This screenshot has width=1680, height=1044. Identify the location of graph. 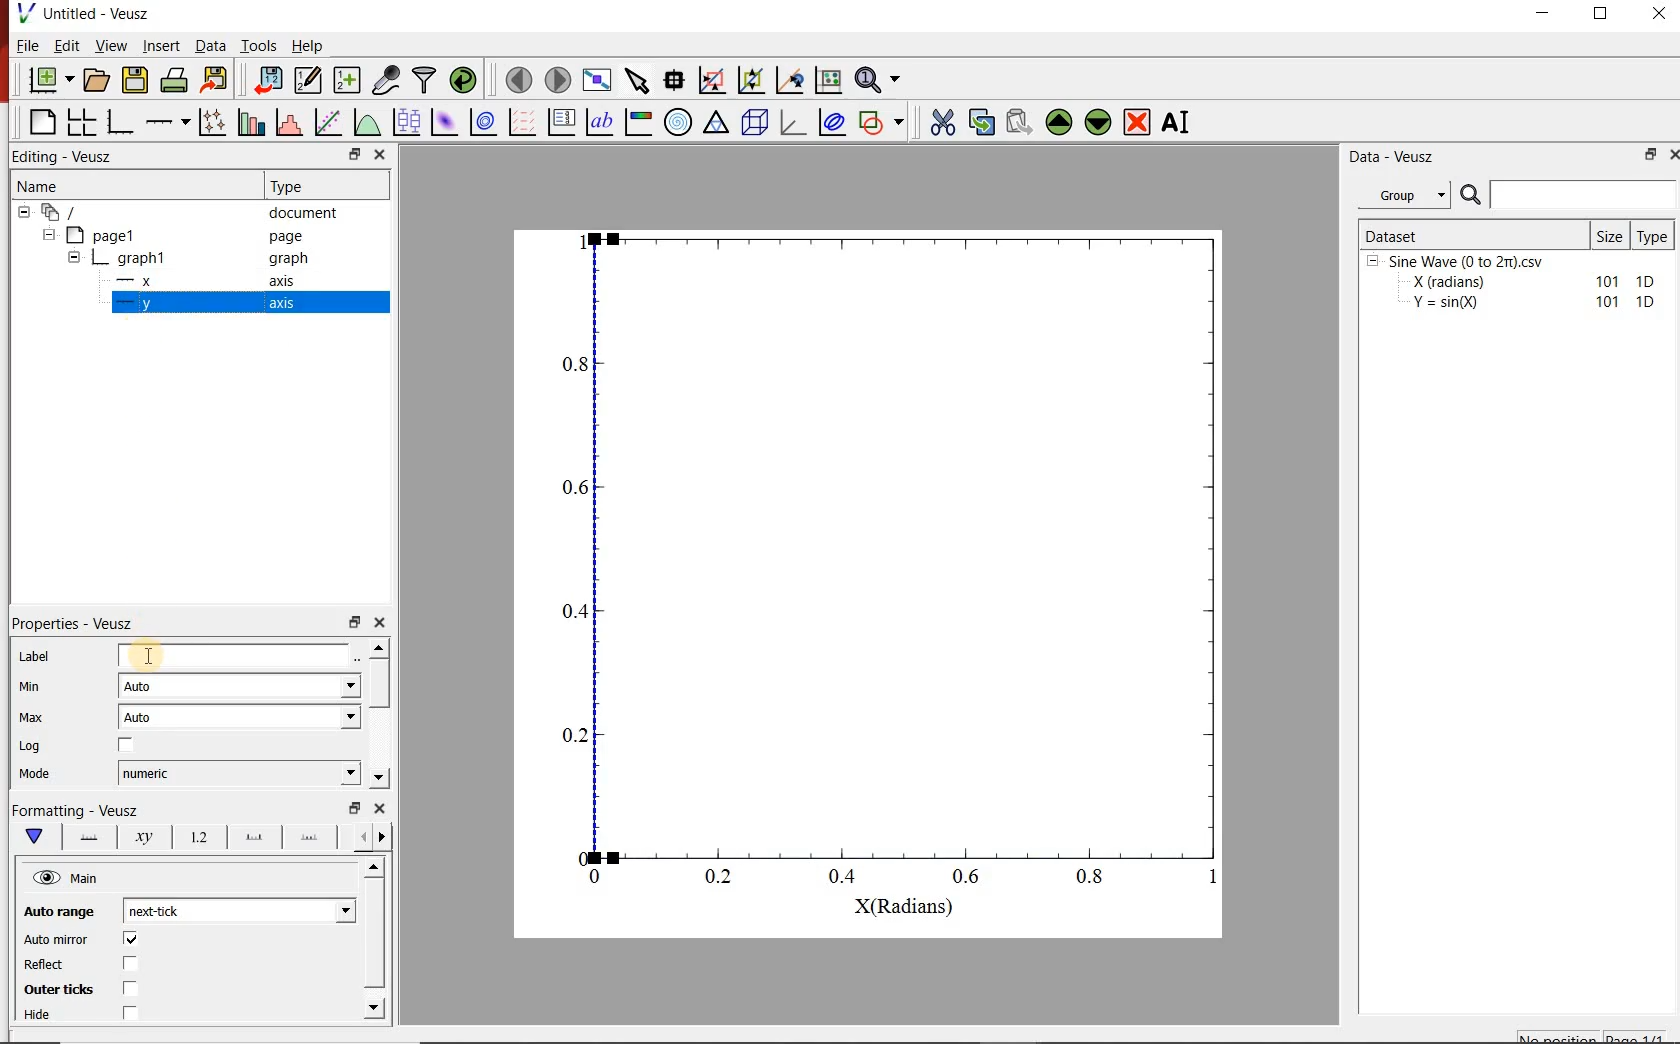
(286, 257).